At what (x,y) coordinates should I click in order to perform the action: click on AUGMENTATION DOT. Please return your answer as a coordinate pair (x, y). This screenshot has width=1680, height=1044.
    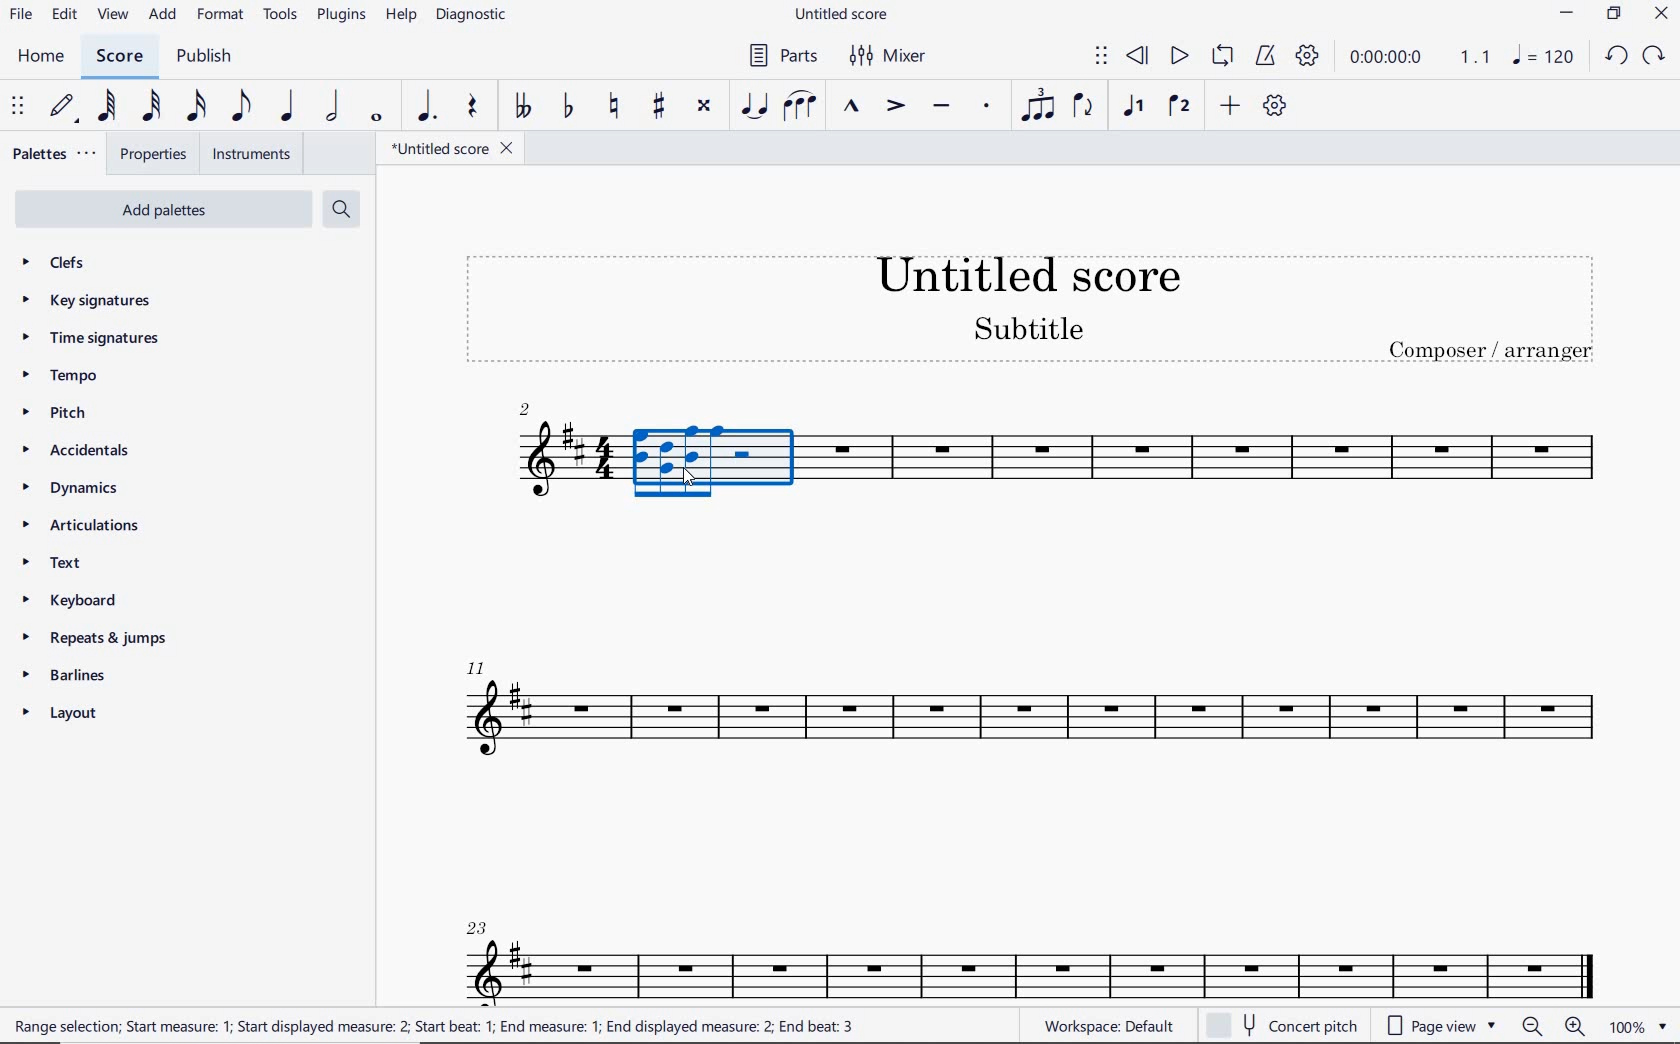
    Looking at the image, I should click on (429, 107).